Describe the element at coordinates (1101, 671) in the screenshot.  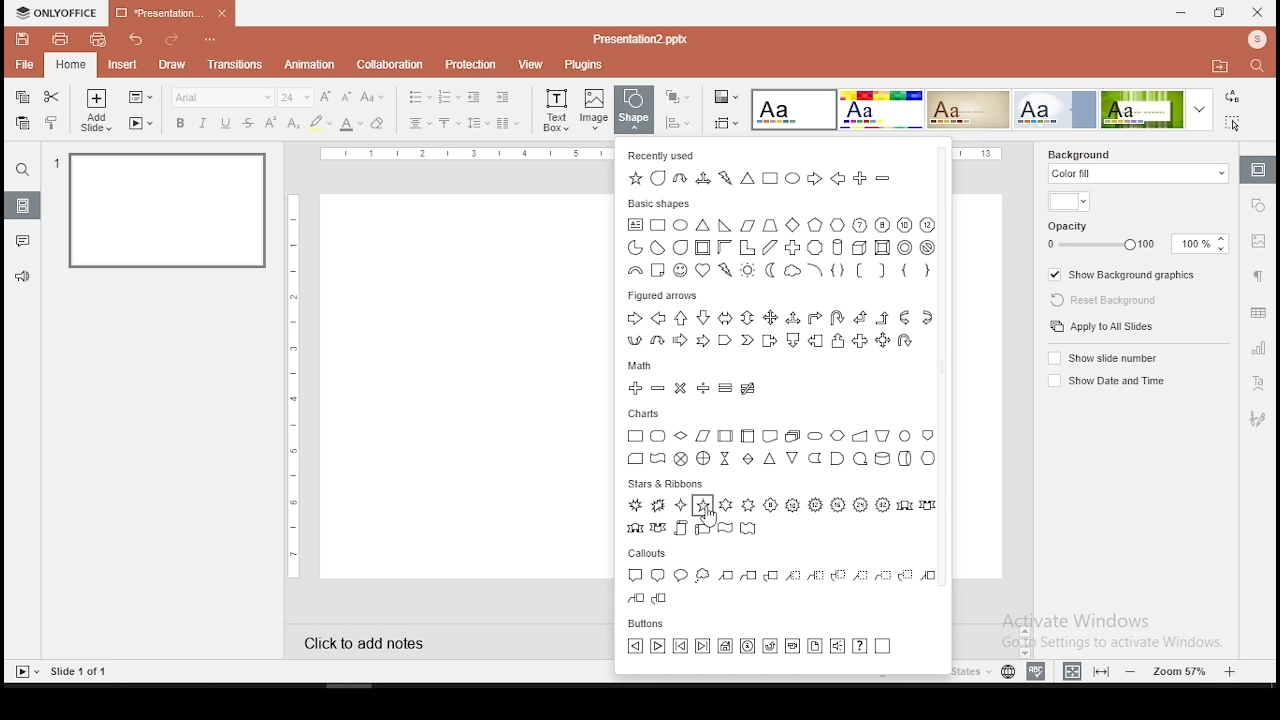
I see `fit to slide` at that location.